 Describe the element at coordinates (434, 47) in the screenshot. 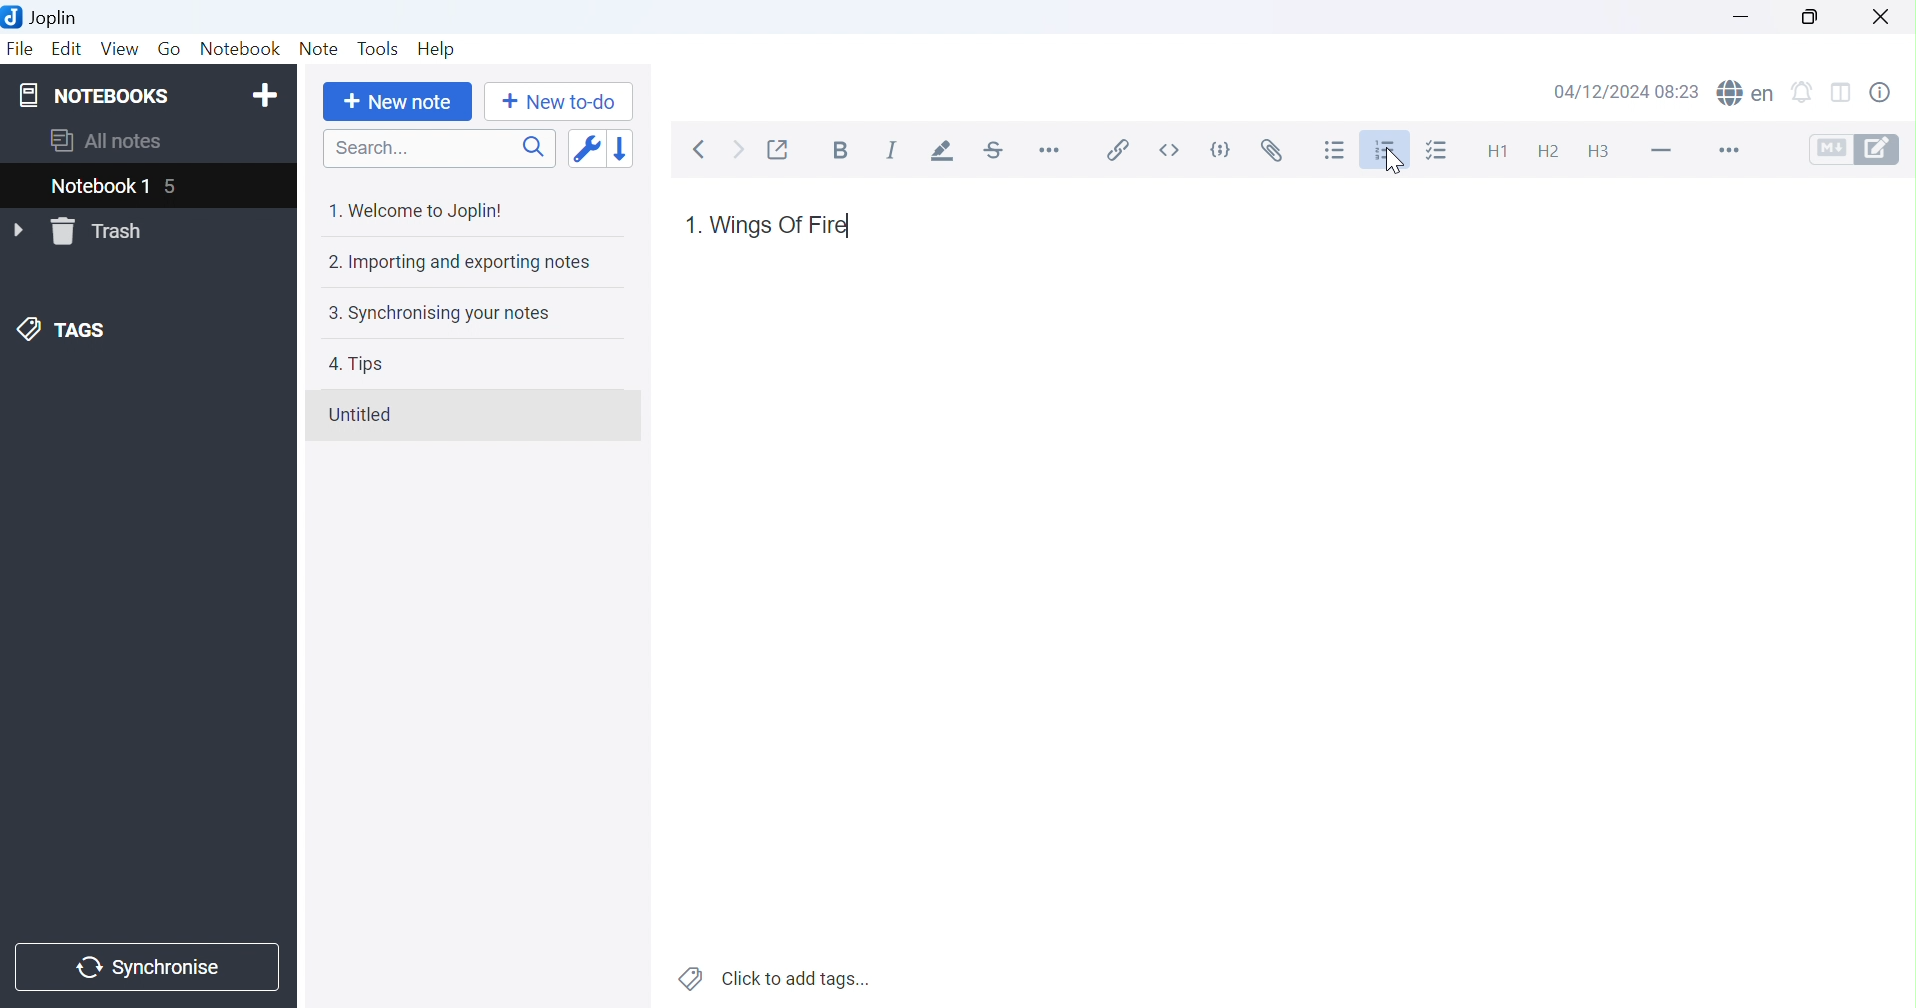

I see `Help` at that location.